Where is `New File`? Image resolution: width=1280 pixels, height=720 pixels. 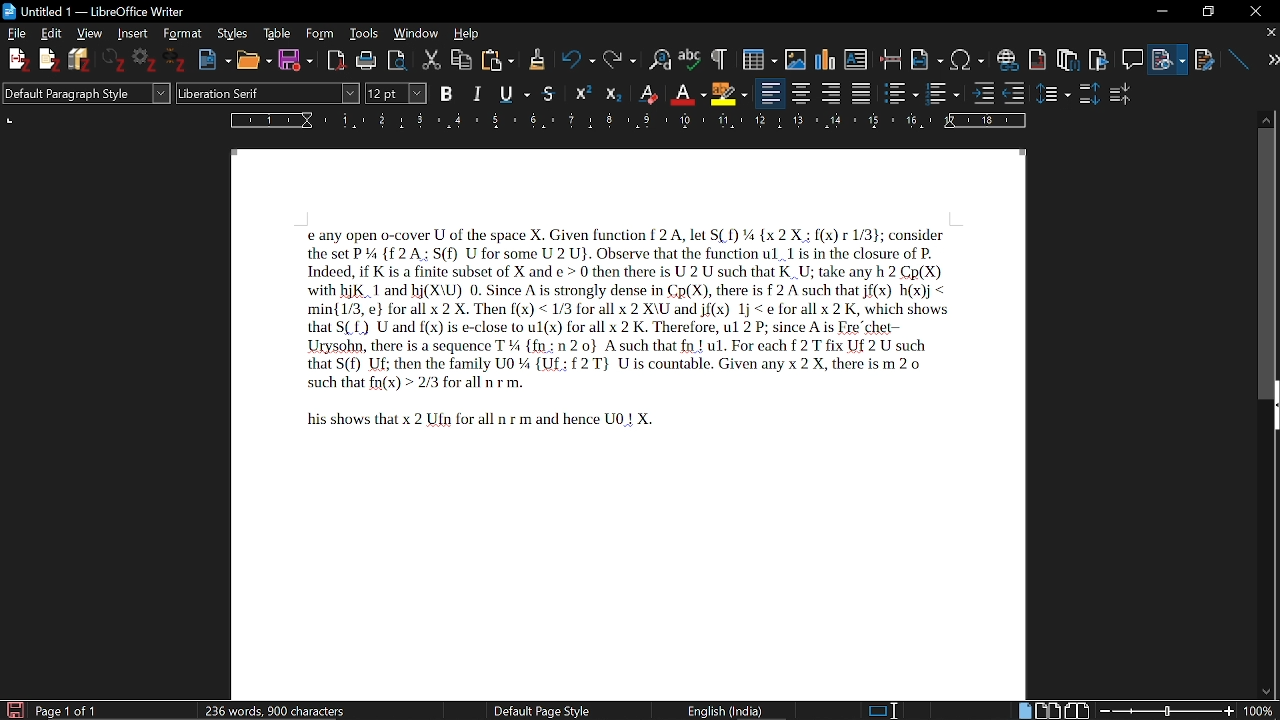 New File is located at coordinates (17, 60).